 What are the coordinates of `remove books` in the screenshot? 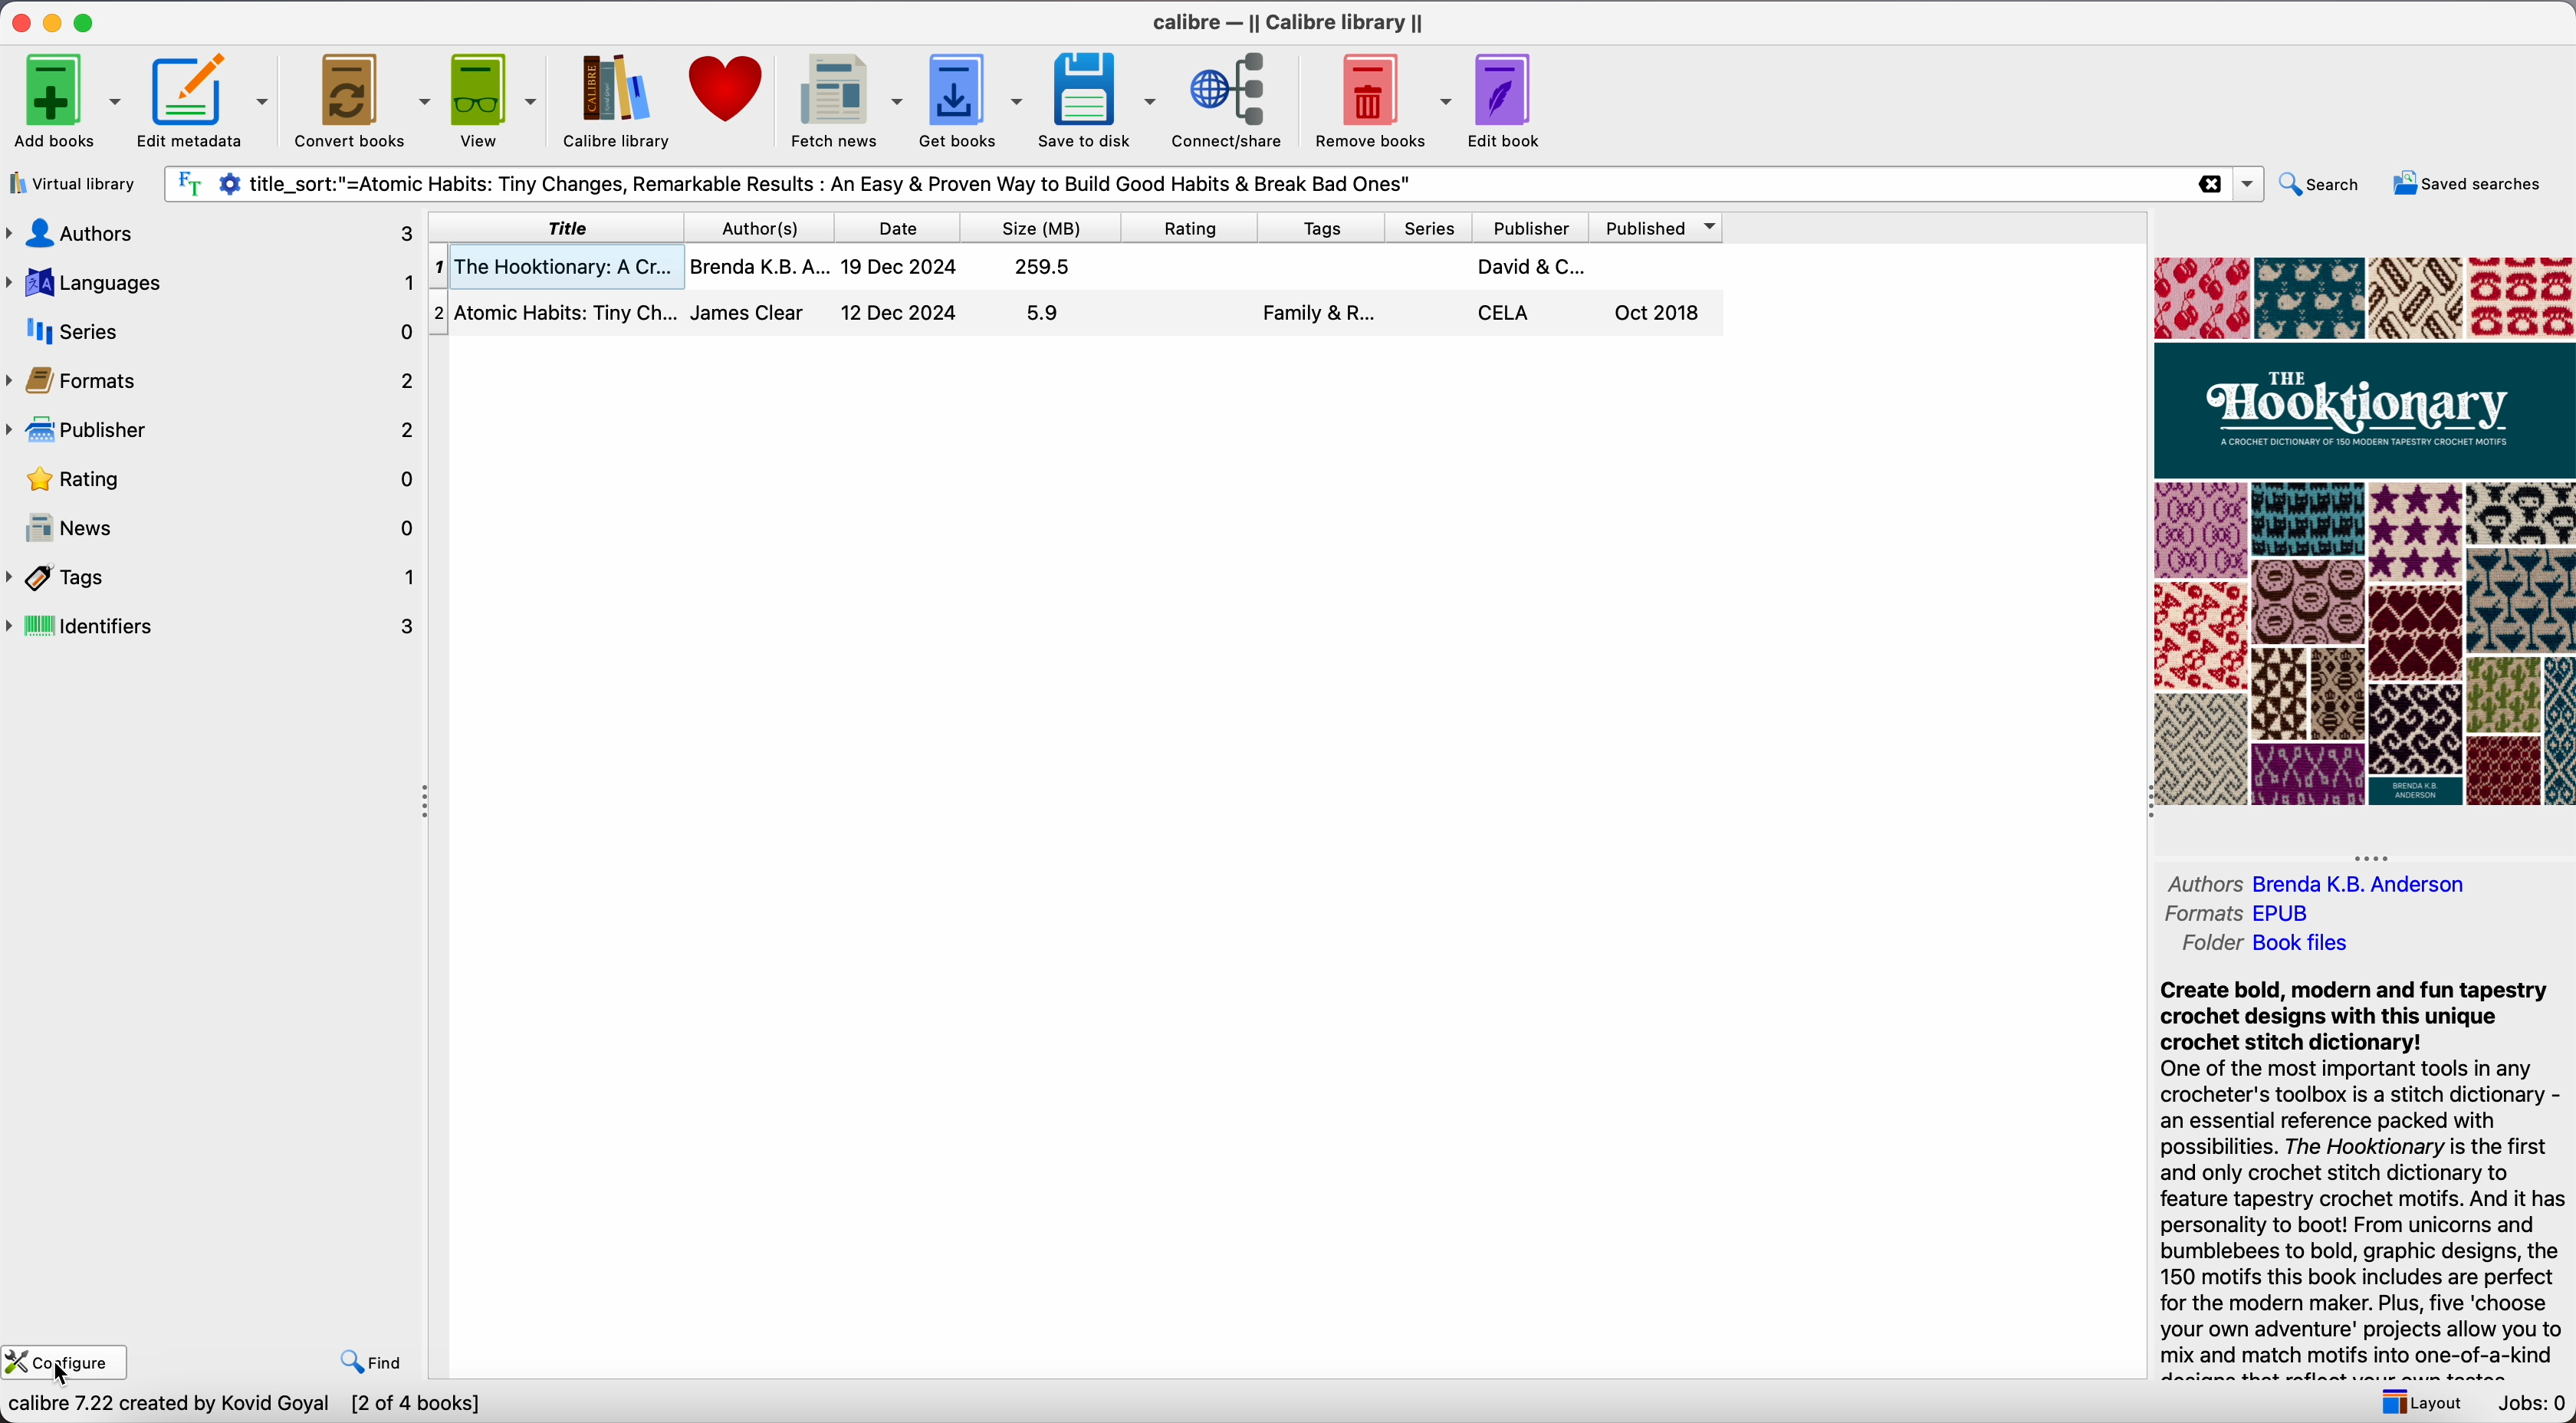 It's located at (1381, 97).